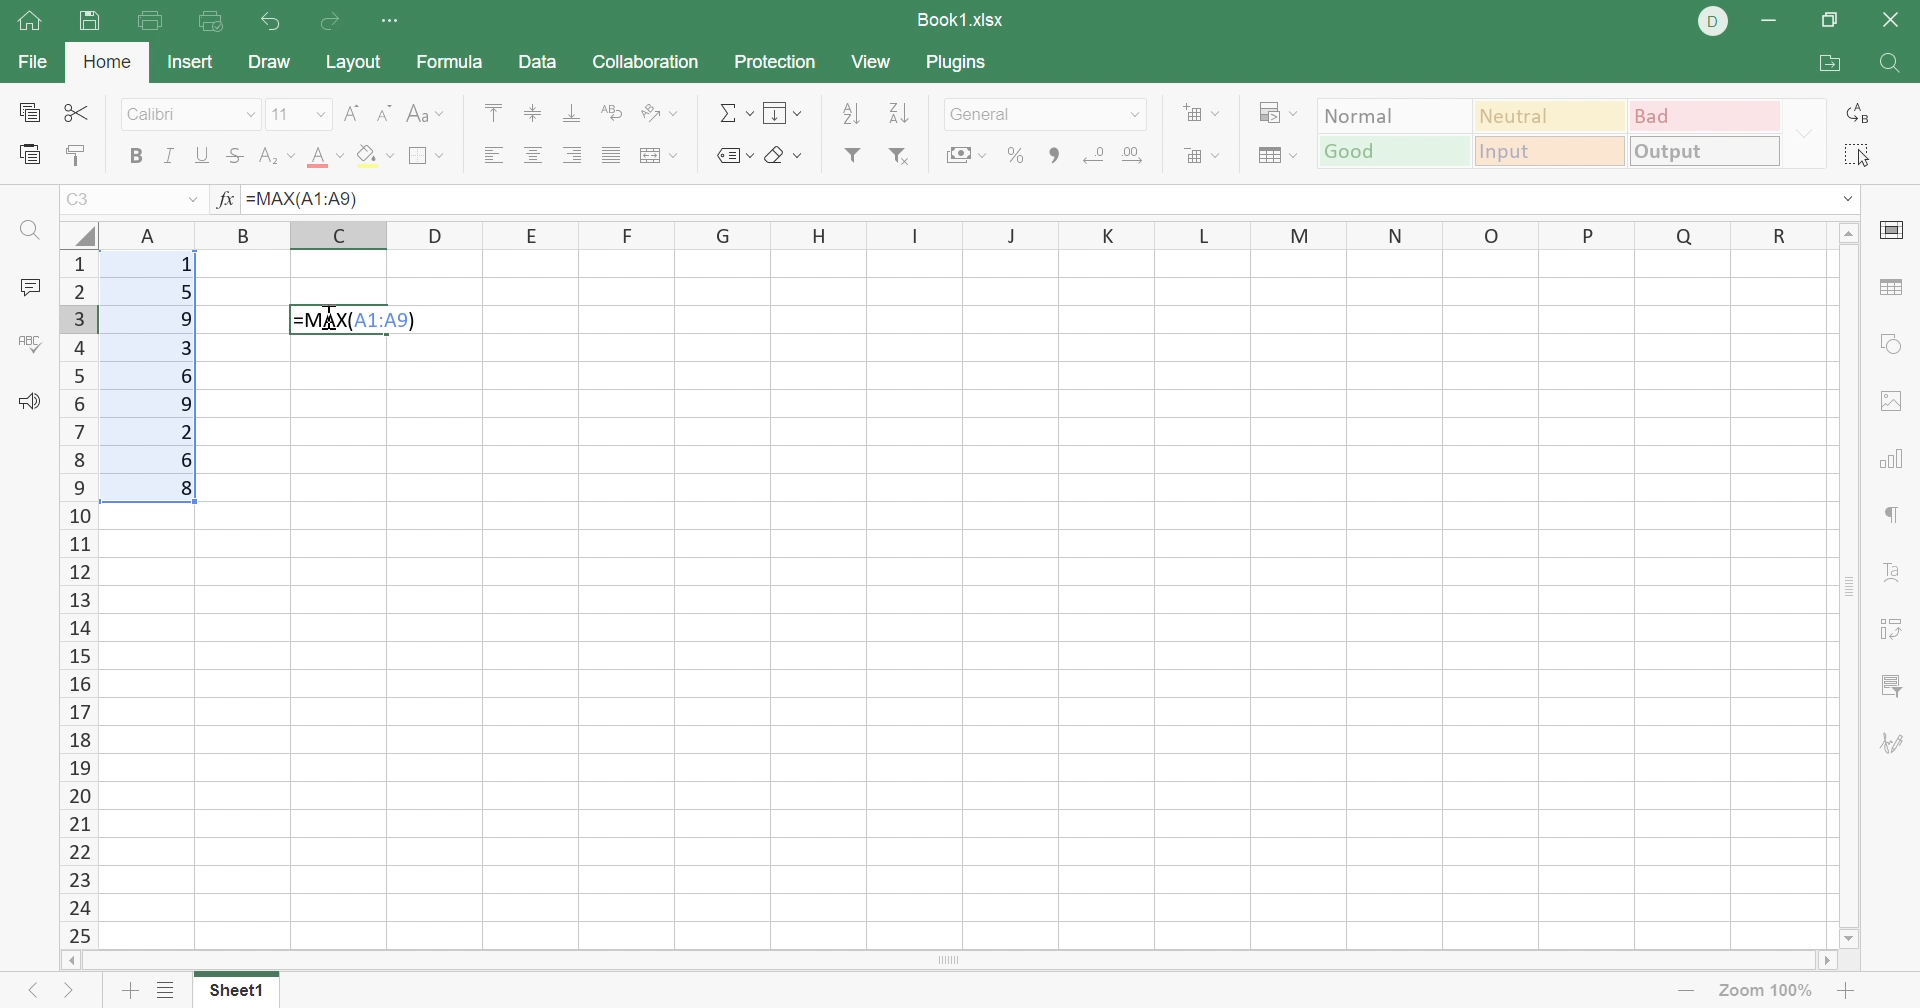 The image size is (1920, 1008). What do you see at coordinates (1894, 745) in the screenshot?
I see `Signature settings` at bounding box center [1894, 745].